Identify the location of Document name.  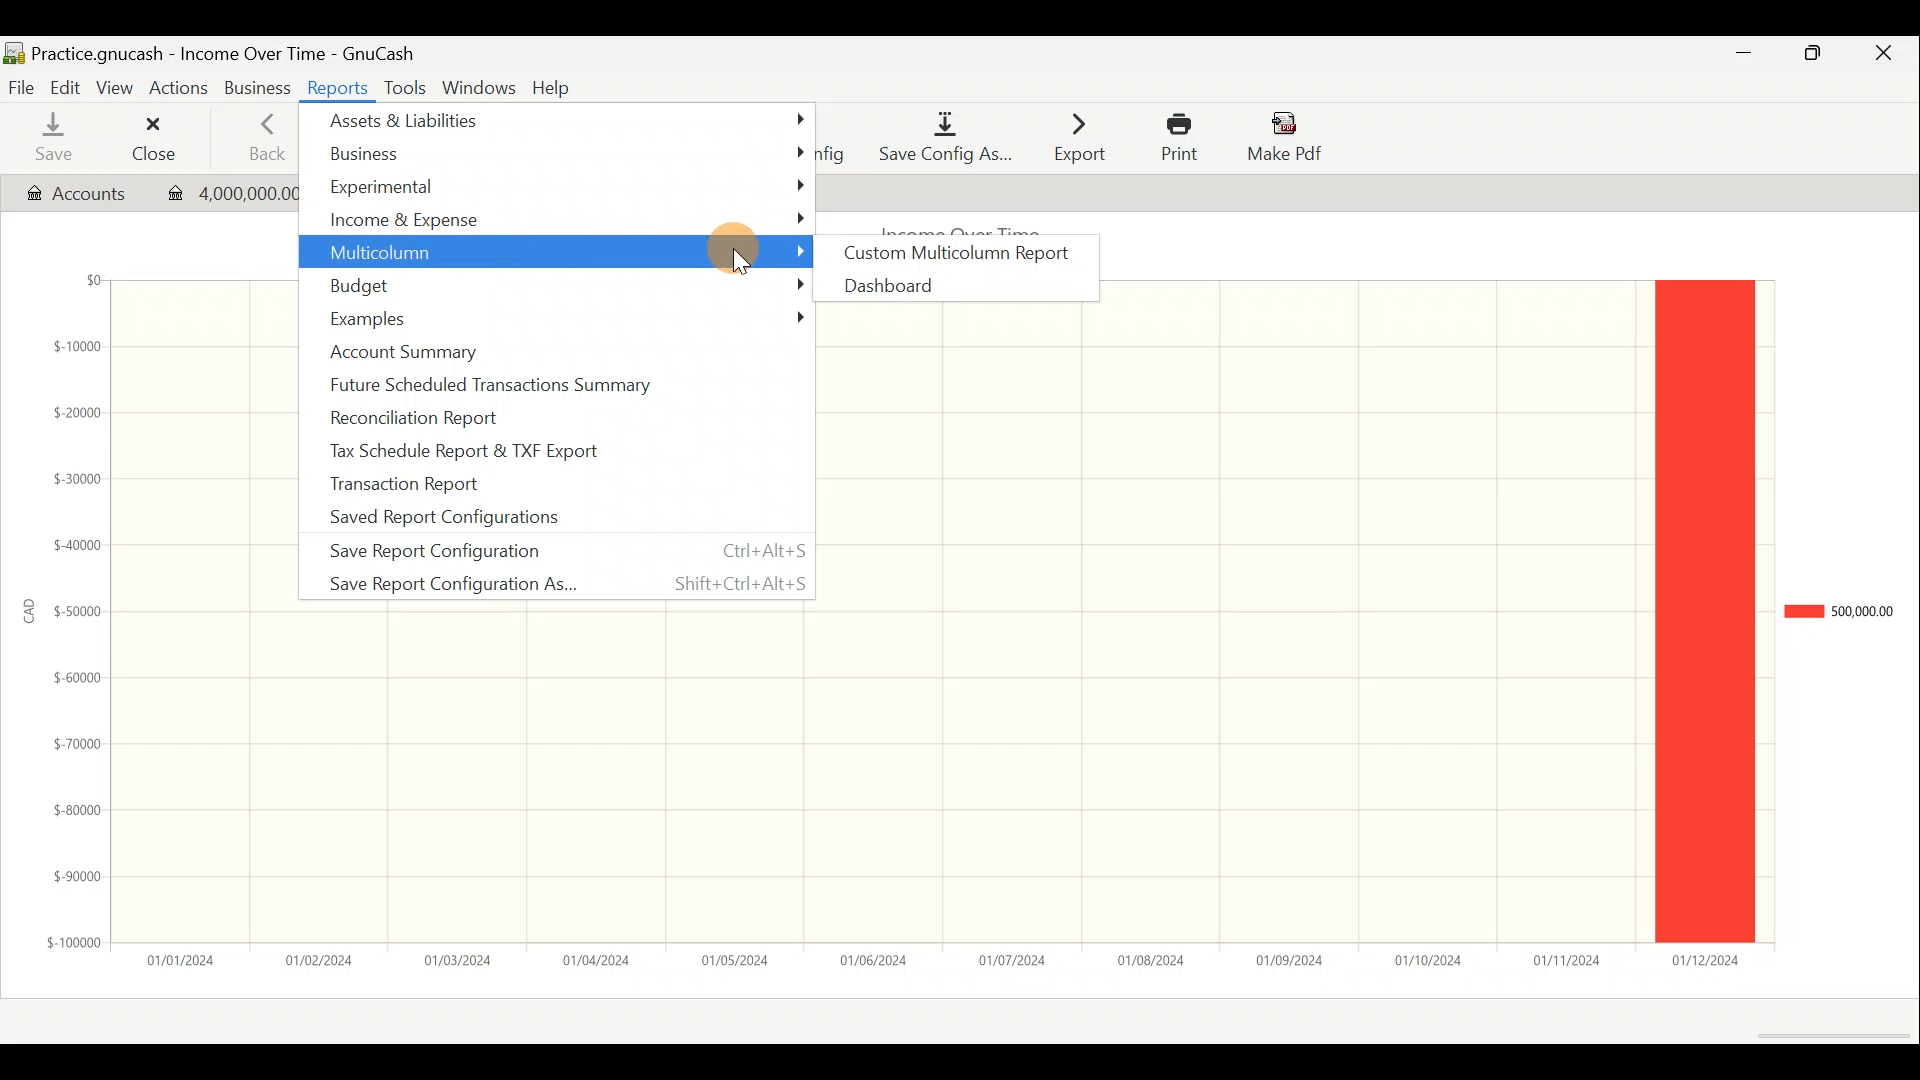
(223, 48).